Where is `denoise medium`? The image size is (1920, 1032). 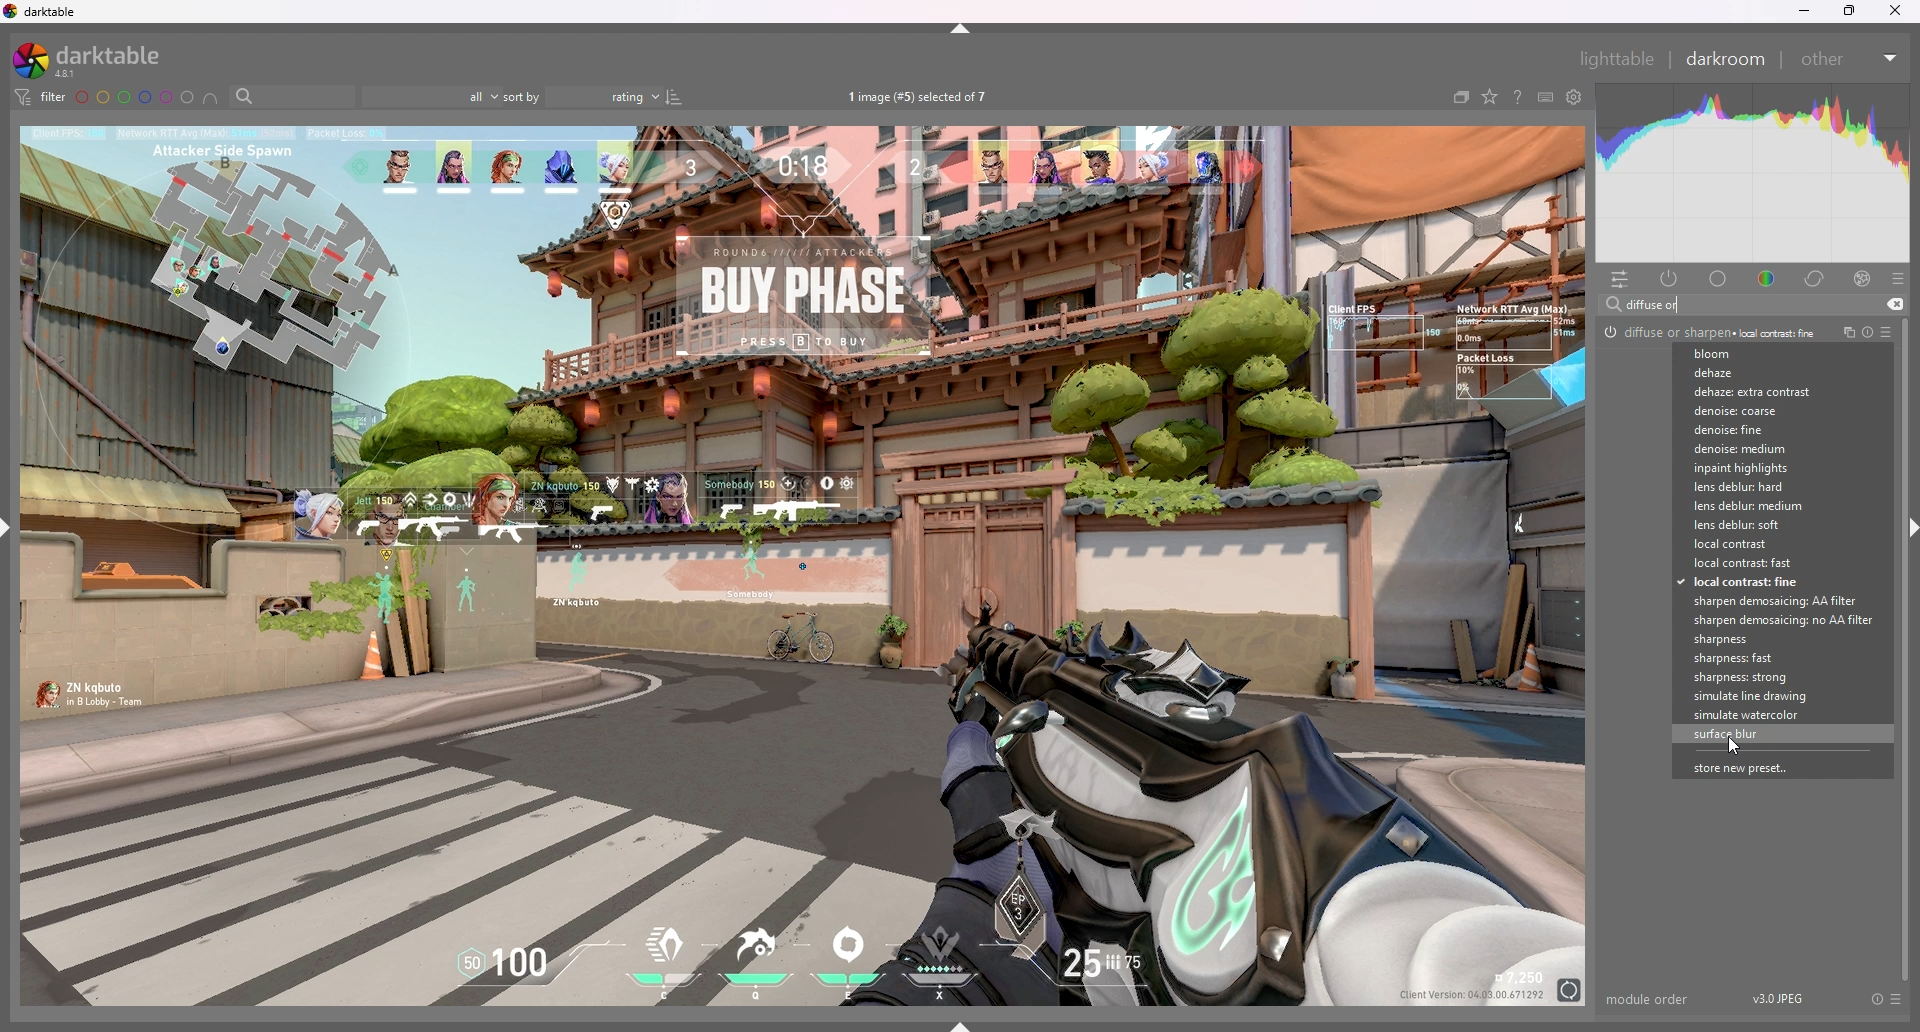 denoise medium is located at coordinates (1769, 449).